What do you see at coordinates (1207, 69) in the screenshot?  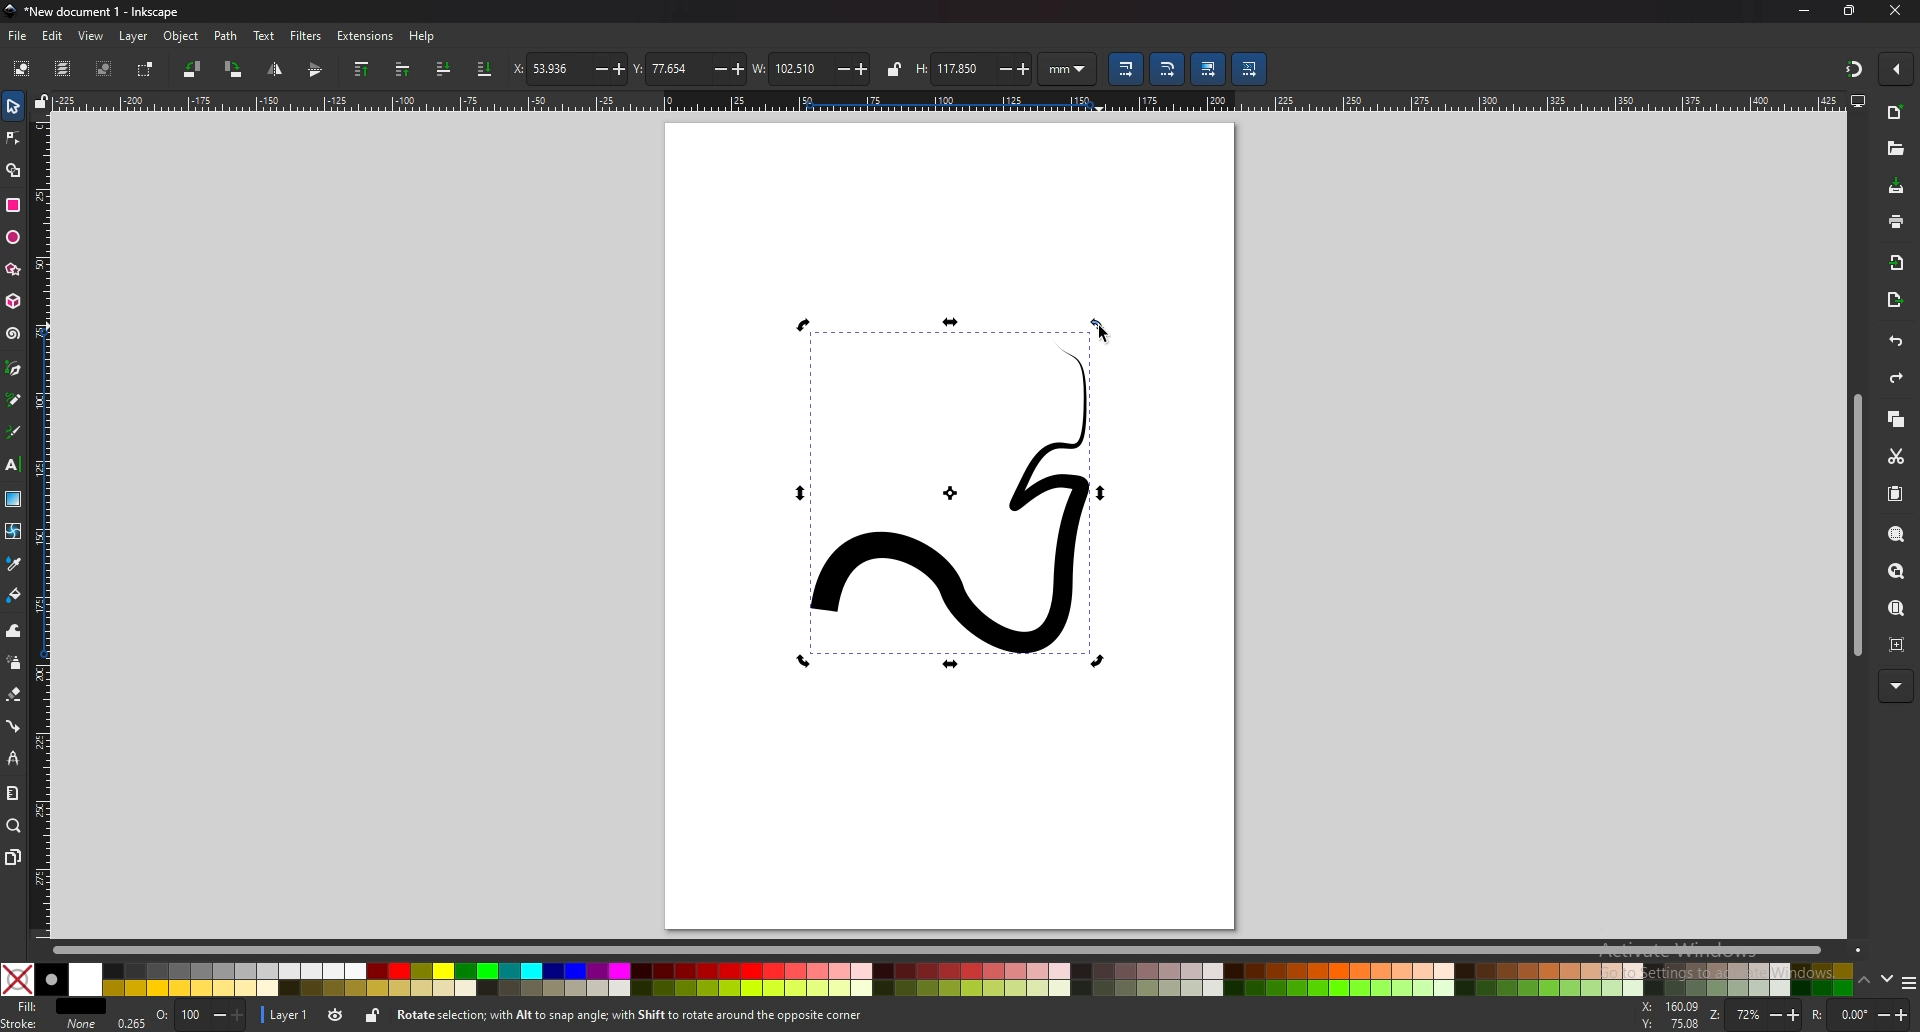 I see `move gradient` at bounding box center [1207, 69].